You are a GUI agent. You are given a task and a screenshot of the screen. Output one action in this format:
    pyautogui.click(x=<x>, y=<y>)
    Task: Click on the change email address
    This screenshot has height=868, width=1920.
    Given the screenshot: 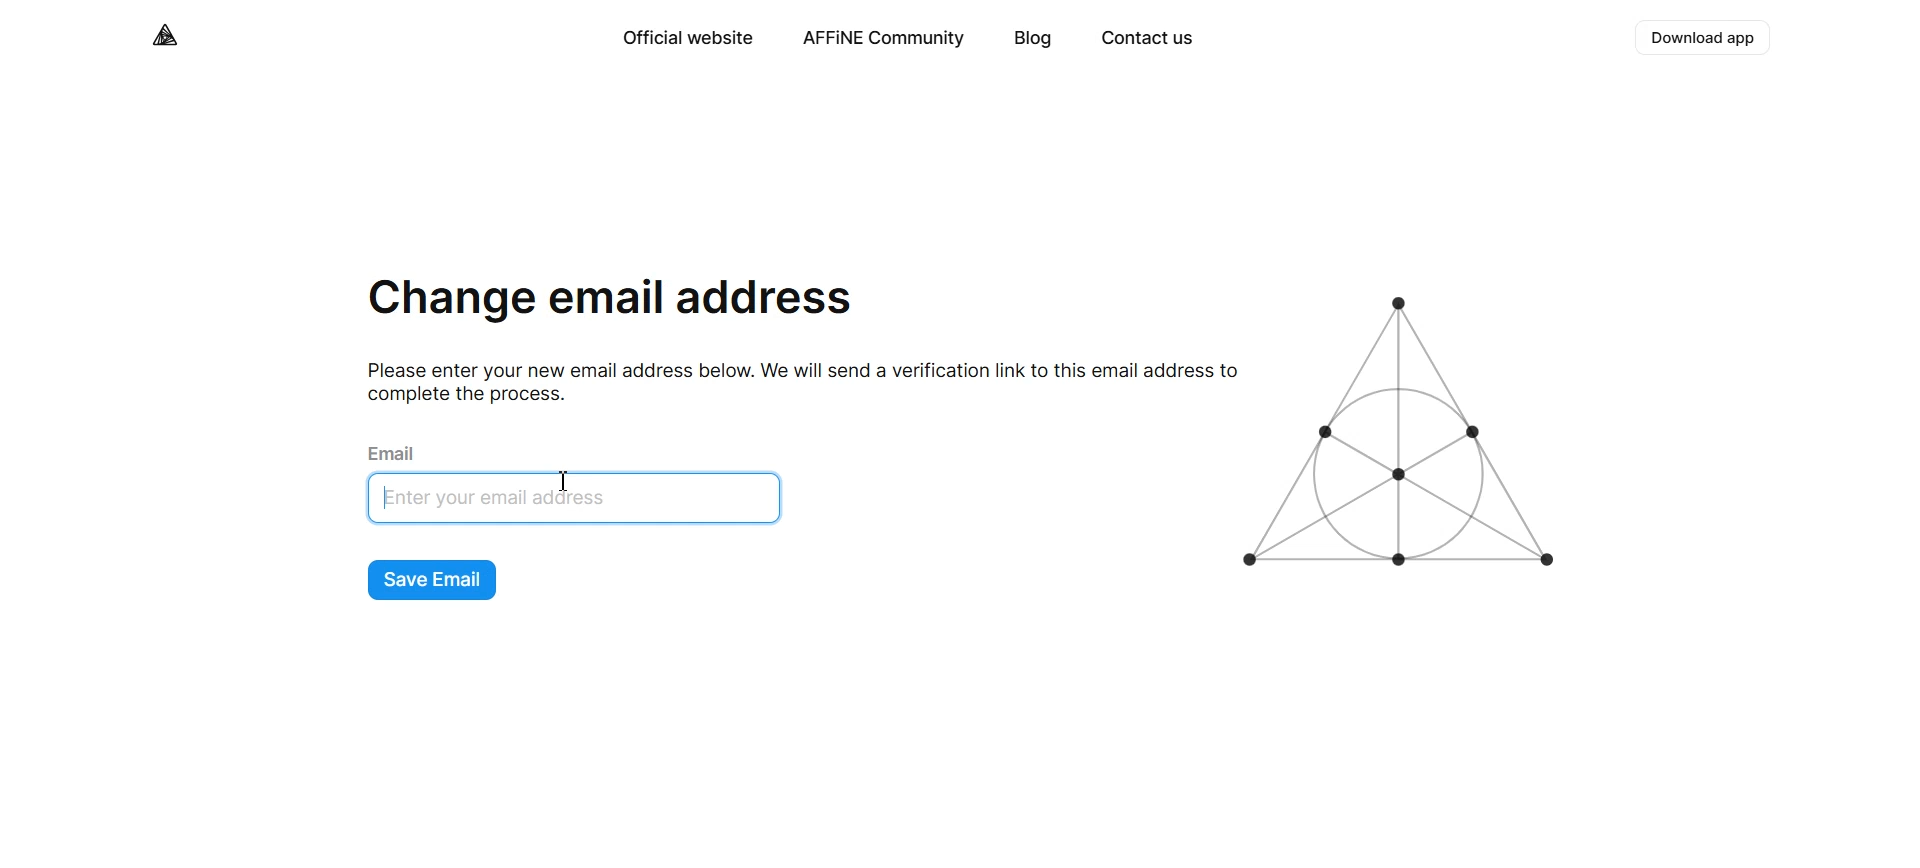 What is the action you would take?
    pyautogui.click(x=611, y=303)
    